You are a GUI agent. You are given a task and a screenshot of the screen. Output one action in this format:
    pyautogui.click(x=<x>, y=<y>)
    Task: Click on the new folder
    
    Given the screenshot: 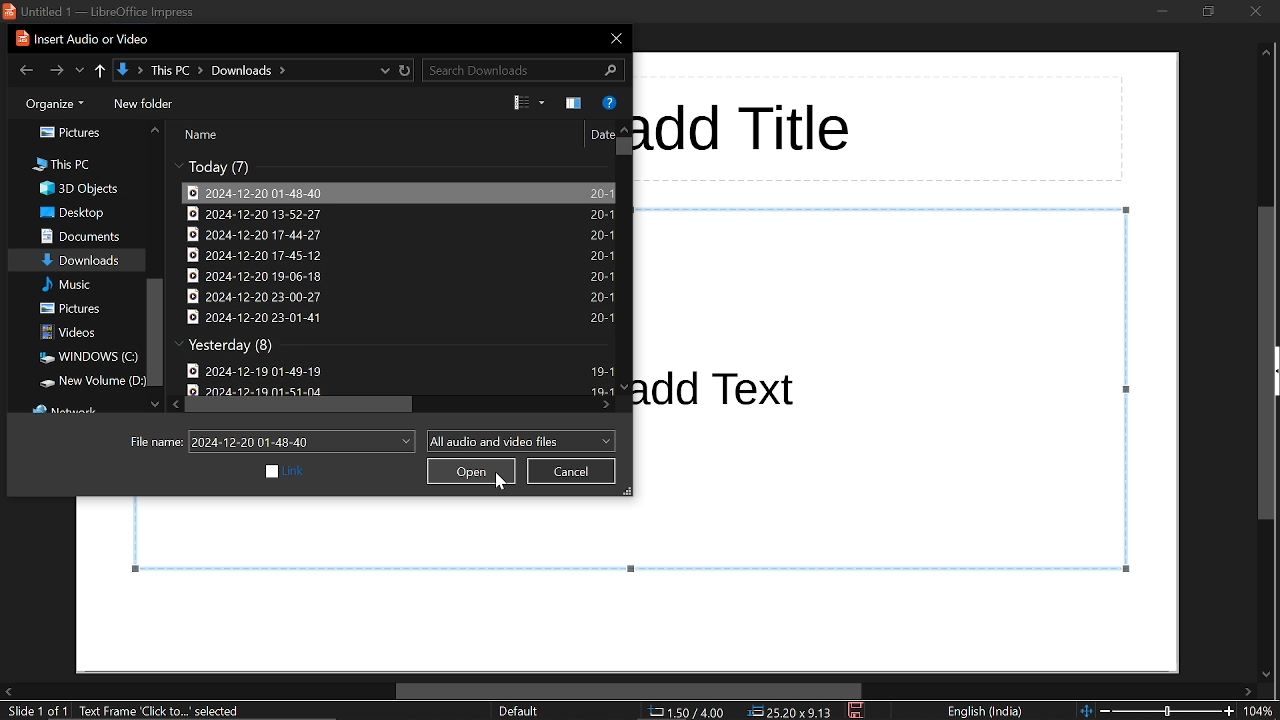 What is the action you would take?
    pyautogui.click(x=148, y=104)
    